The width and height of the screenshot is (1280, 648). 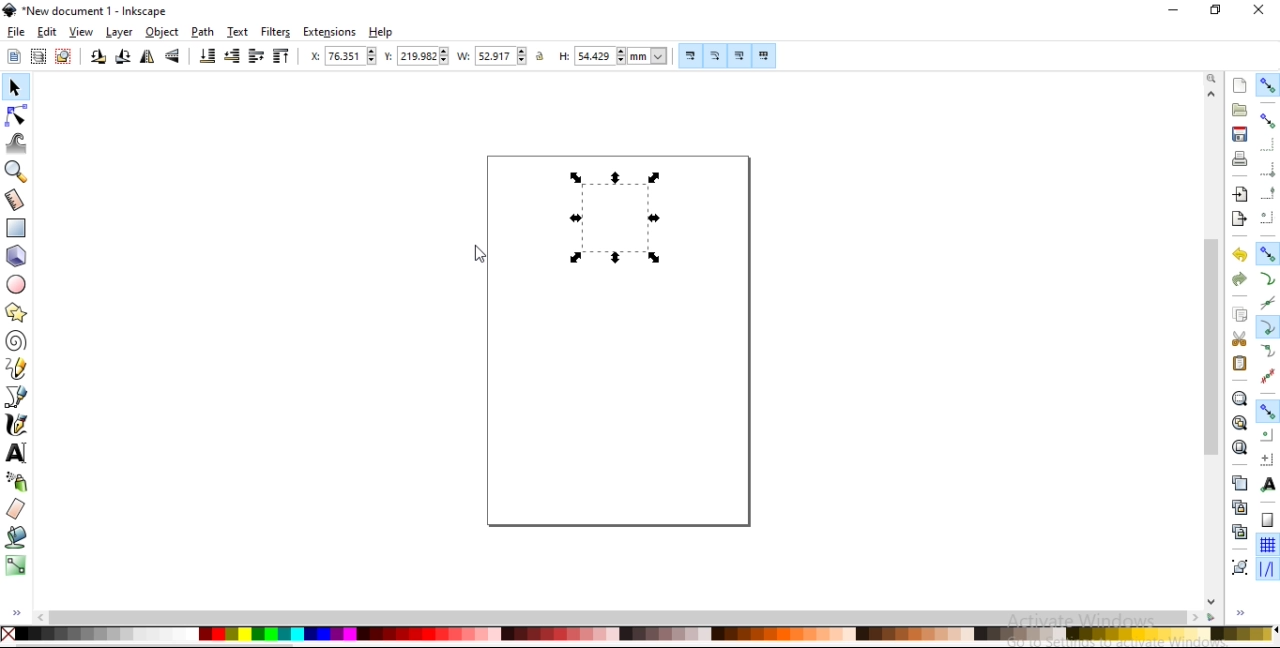 I want to click on height of selection, so click(x=611, y=54).